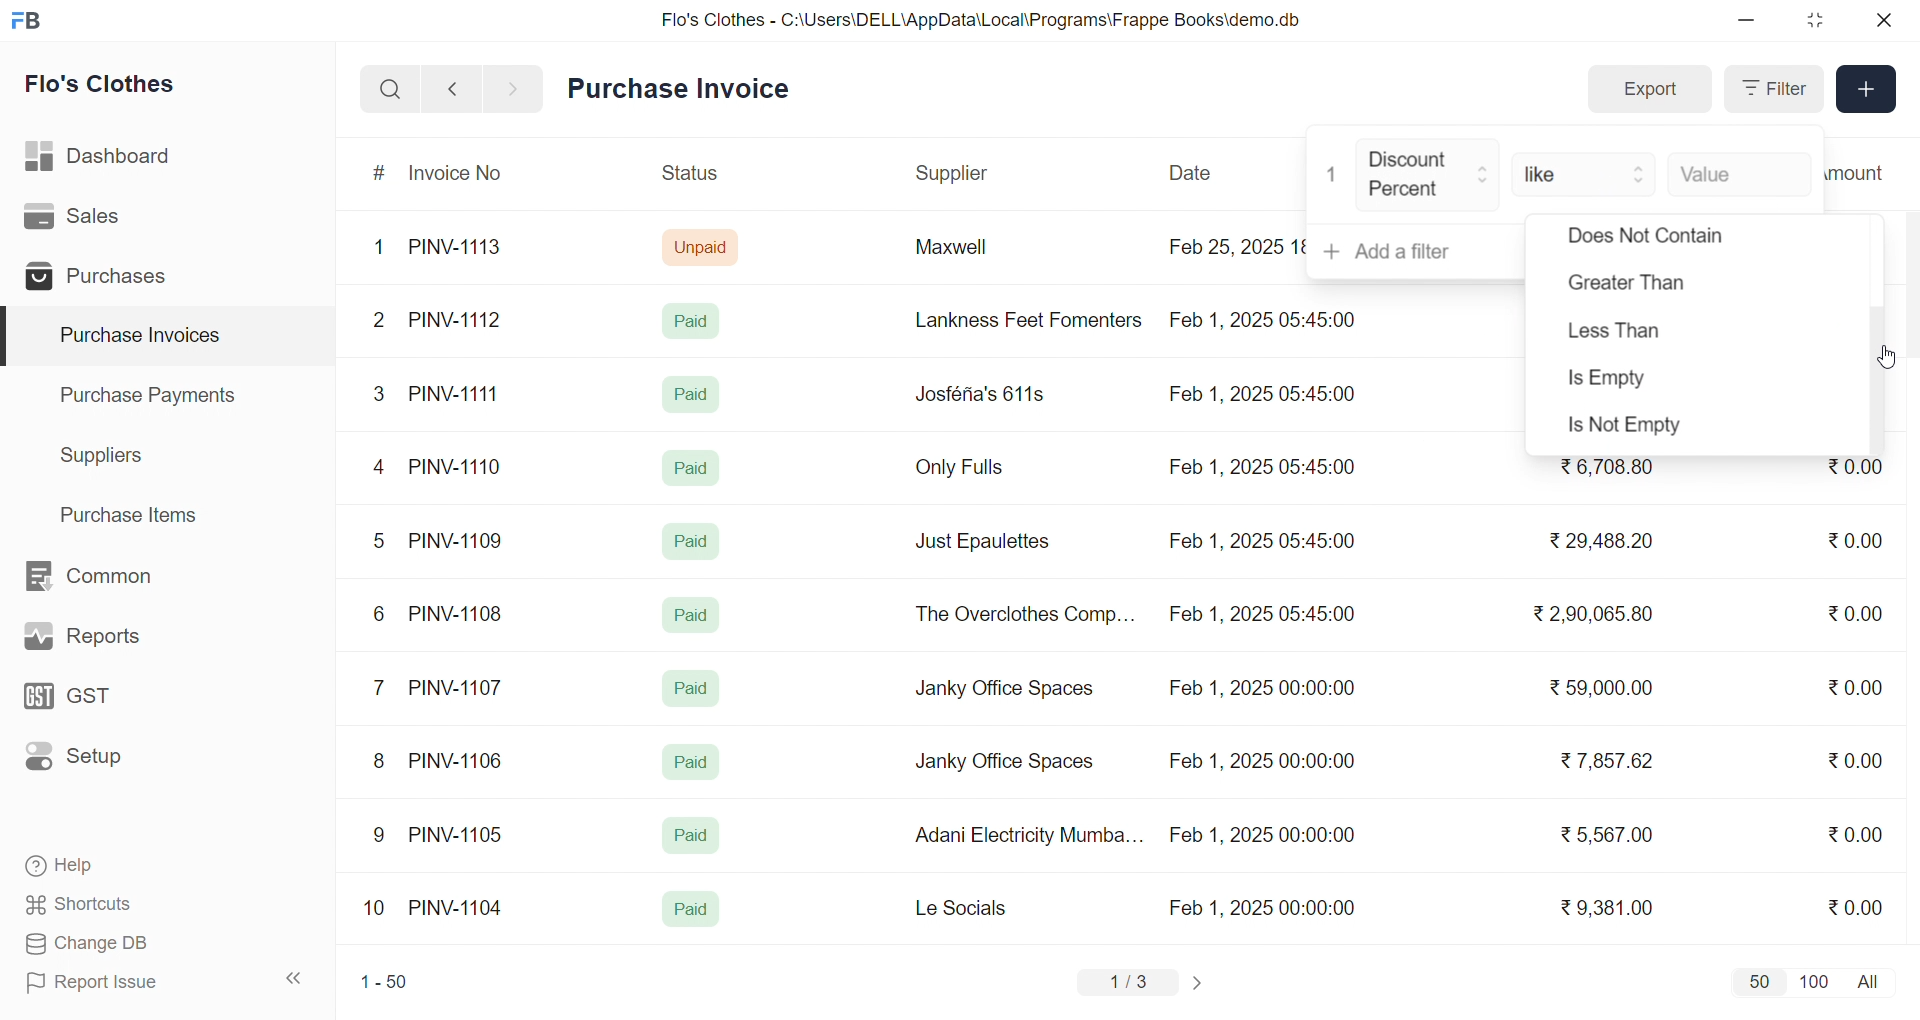 The image size is (1920, 1020). What do you see at coordinates (1004, 764) in the screenshot?
I see `Janky Office Spaces` at bounding box center [1004, 764].